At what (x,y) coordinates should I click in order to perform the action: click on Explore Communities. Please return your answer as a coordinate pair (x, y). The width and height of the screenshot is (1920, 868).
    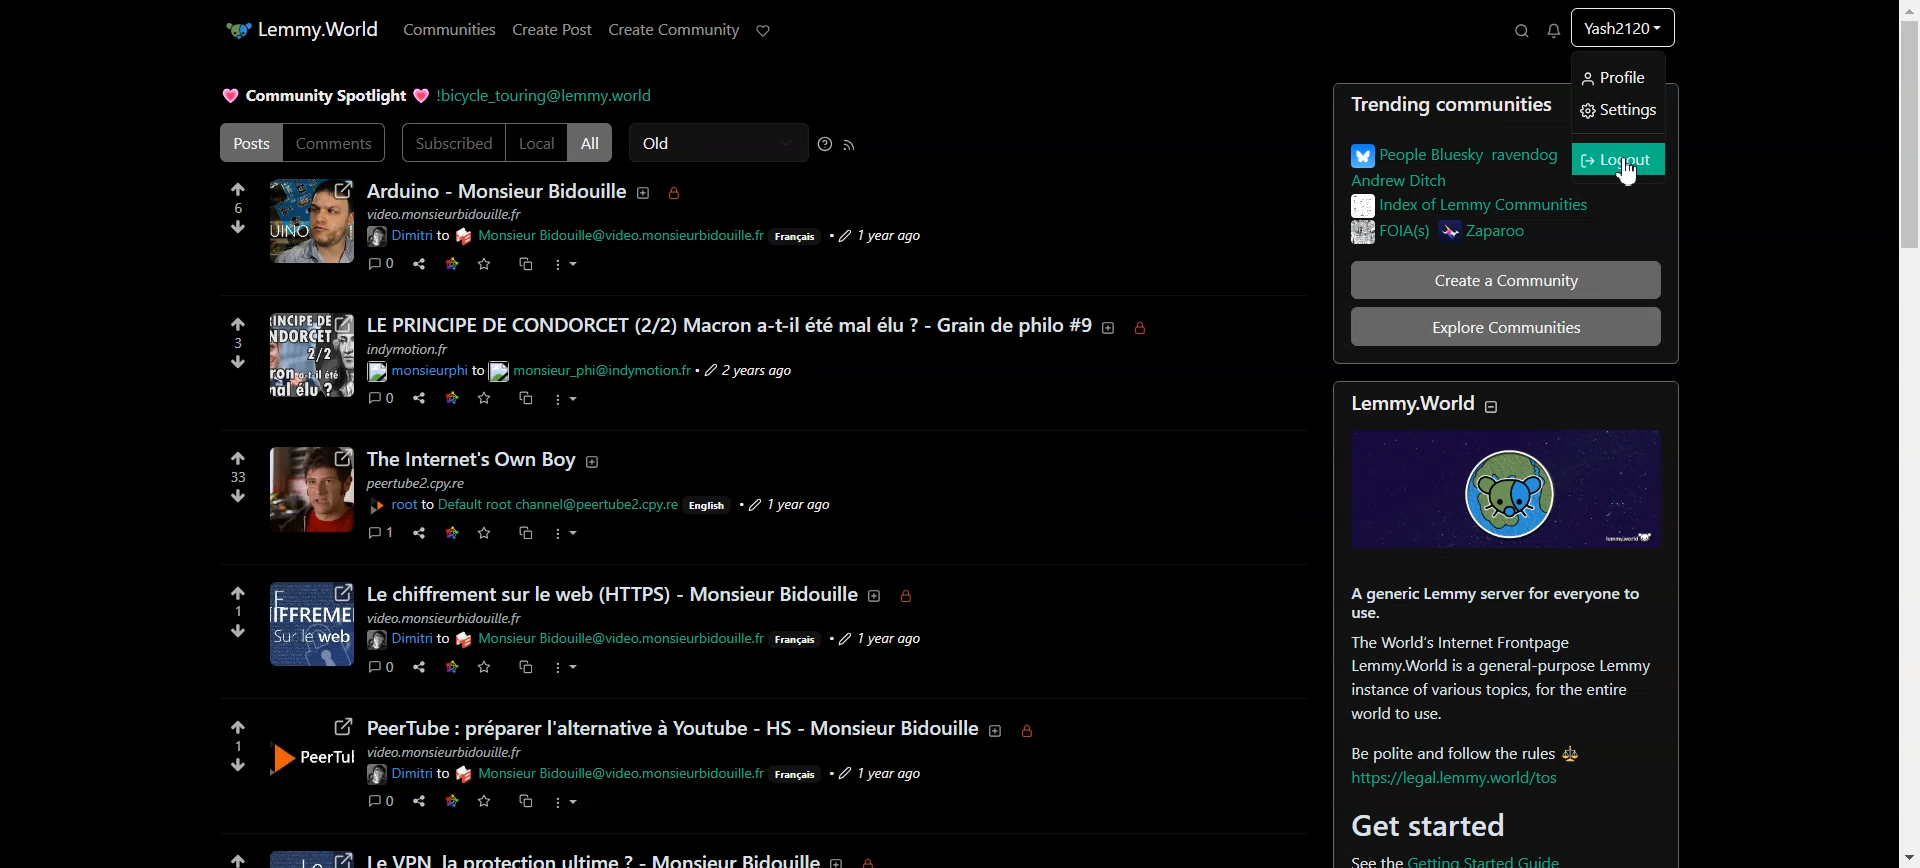
    Looking at the image, I should click on (1505, 327).